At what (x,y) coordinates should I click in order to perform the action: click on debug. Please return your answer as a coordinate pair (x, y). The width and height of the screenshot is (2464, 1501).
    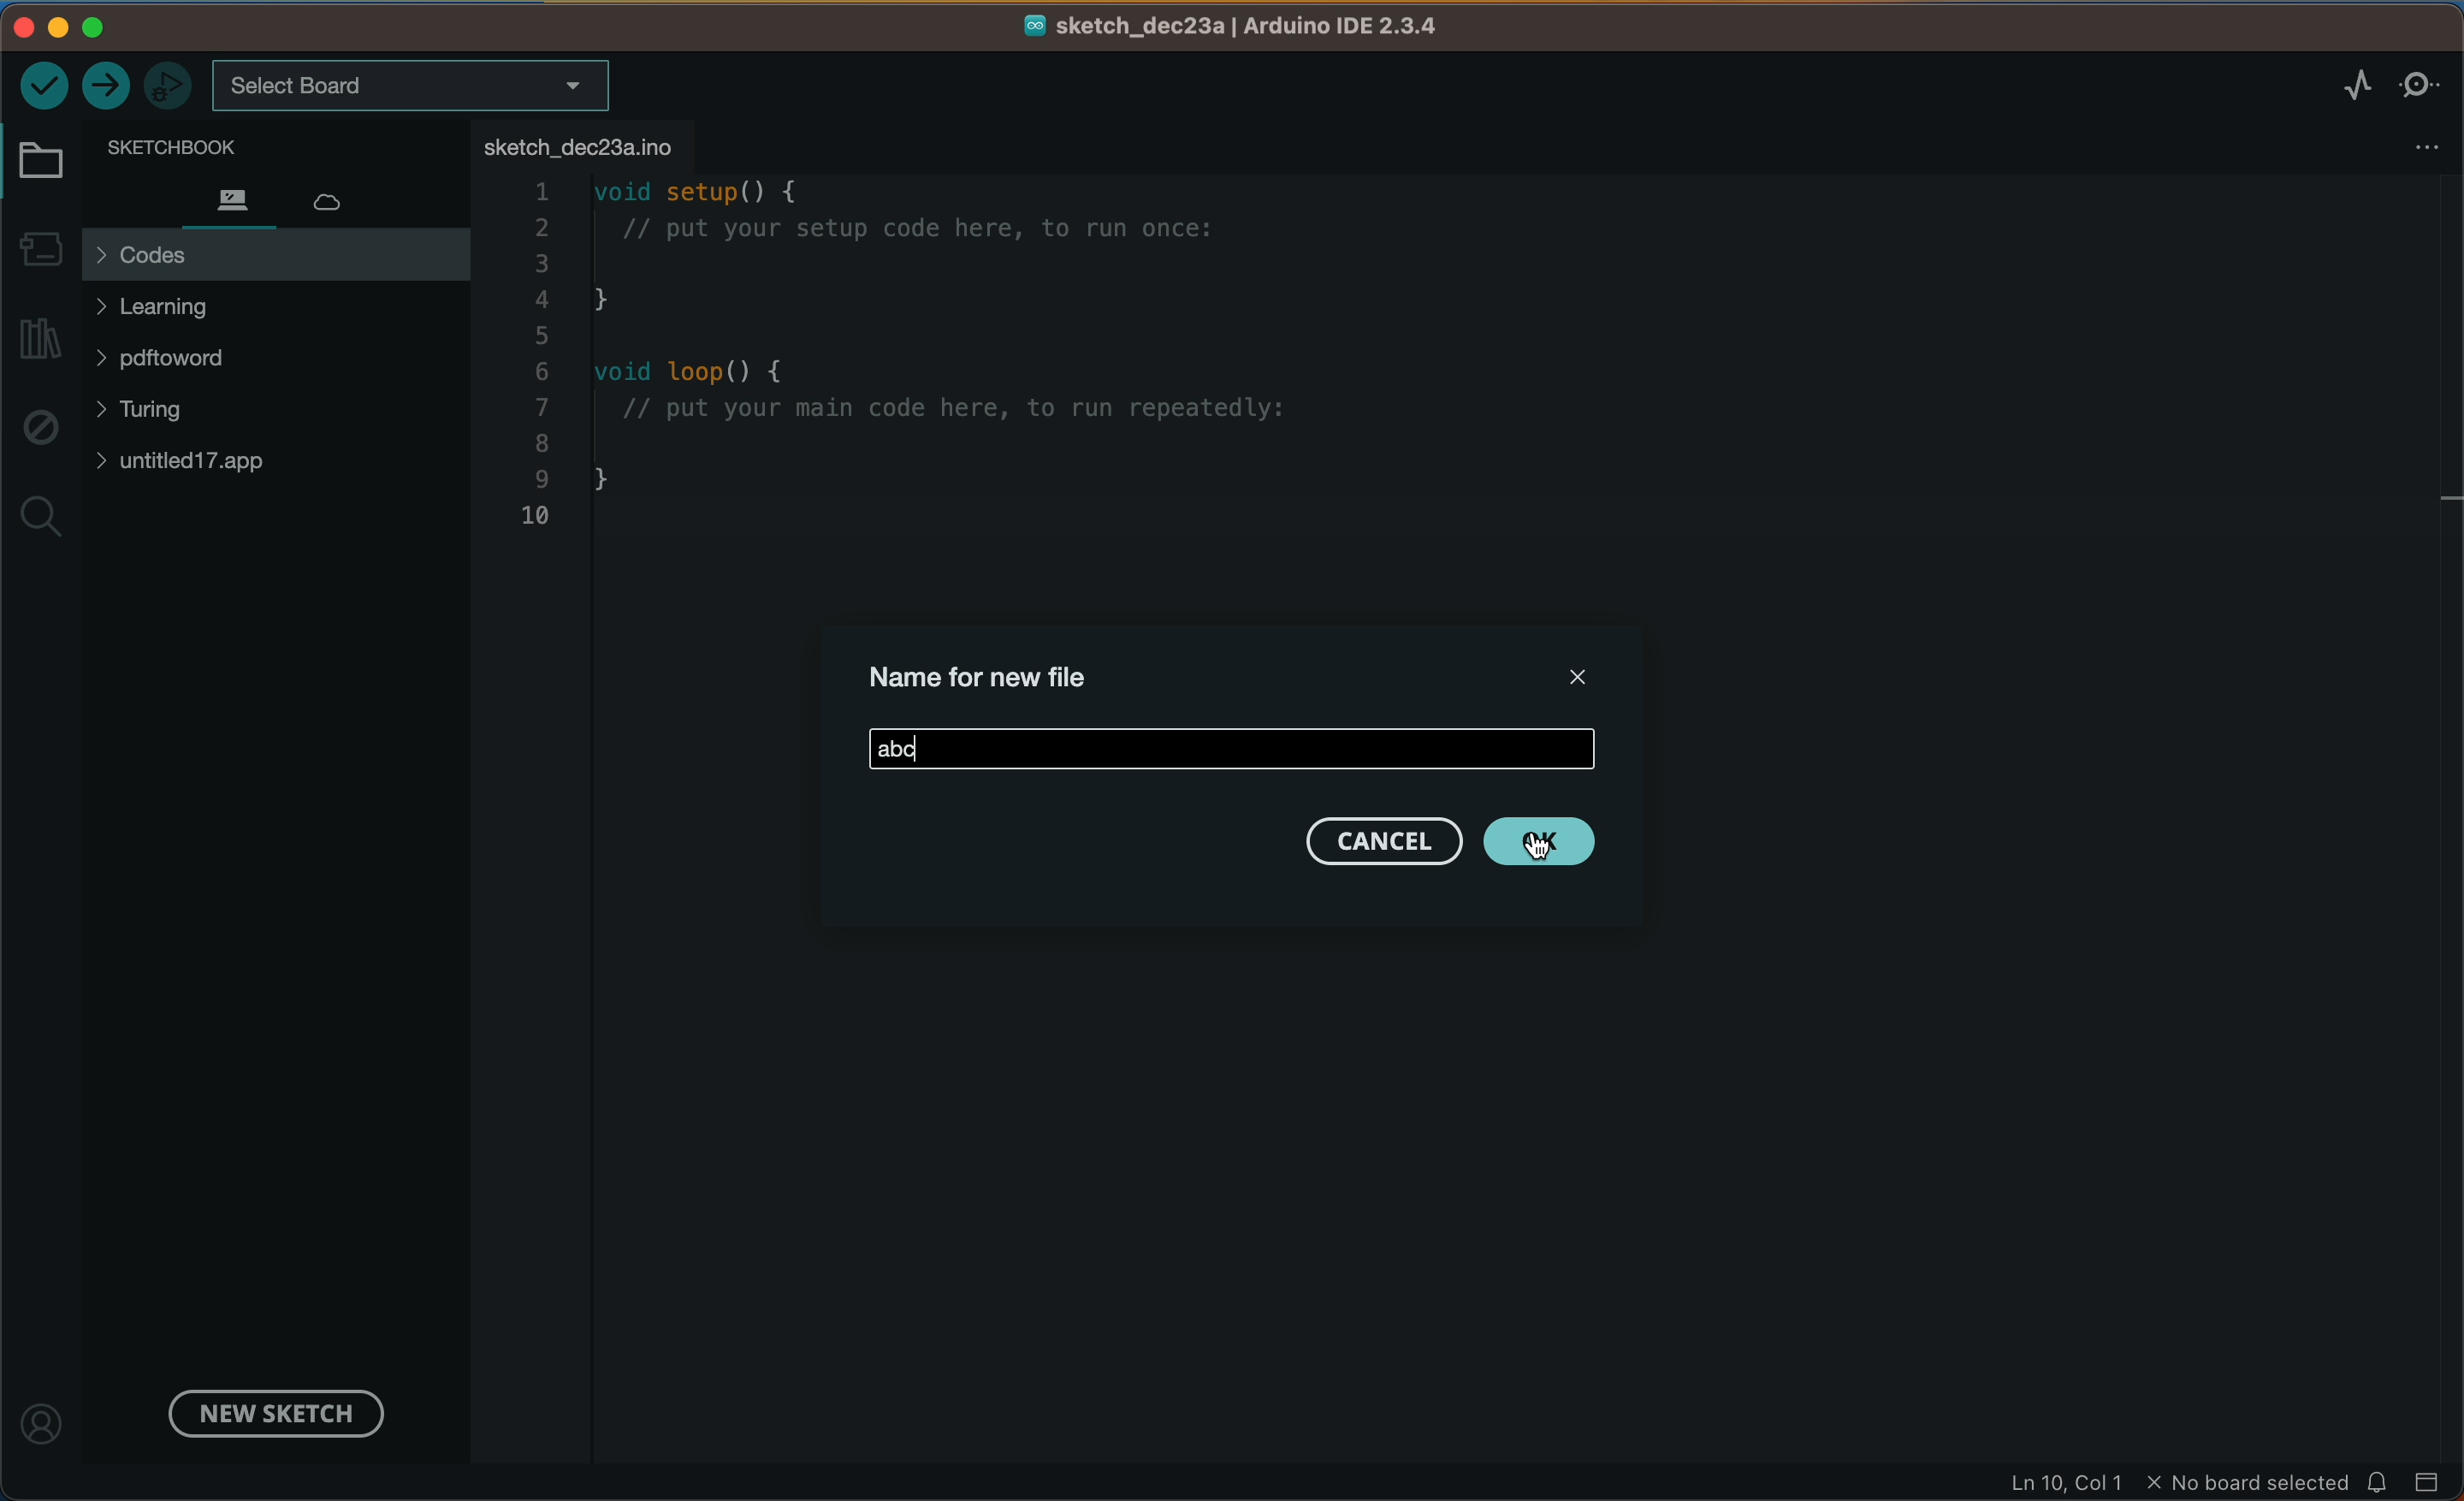
    Looking at the image, I should click on (39, 429).